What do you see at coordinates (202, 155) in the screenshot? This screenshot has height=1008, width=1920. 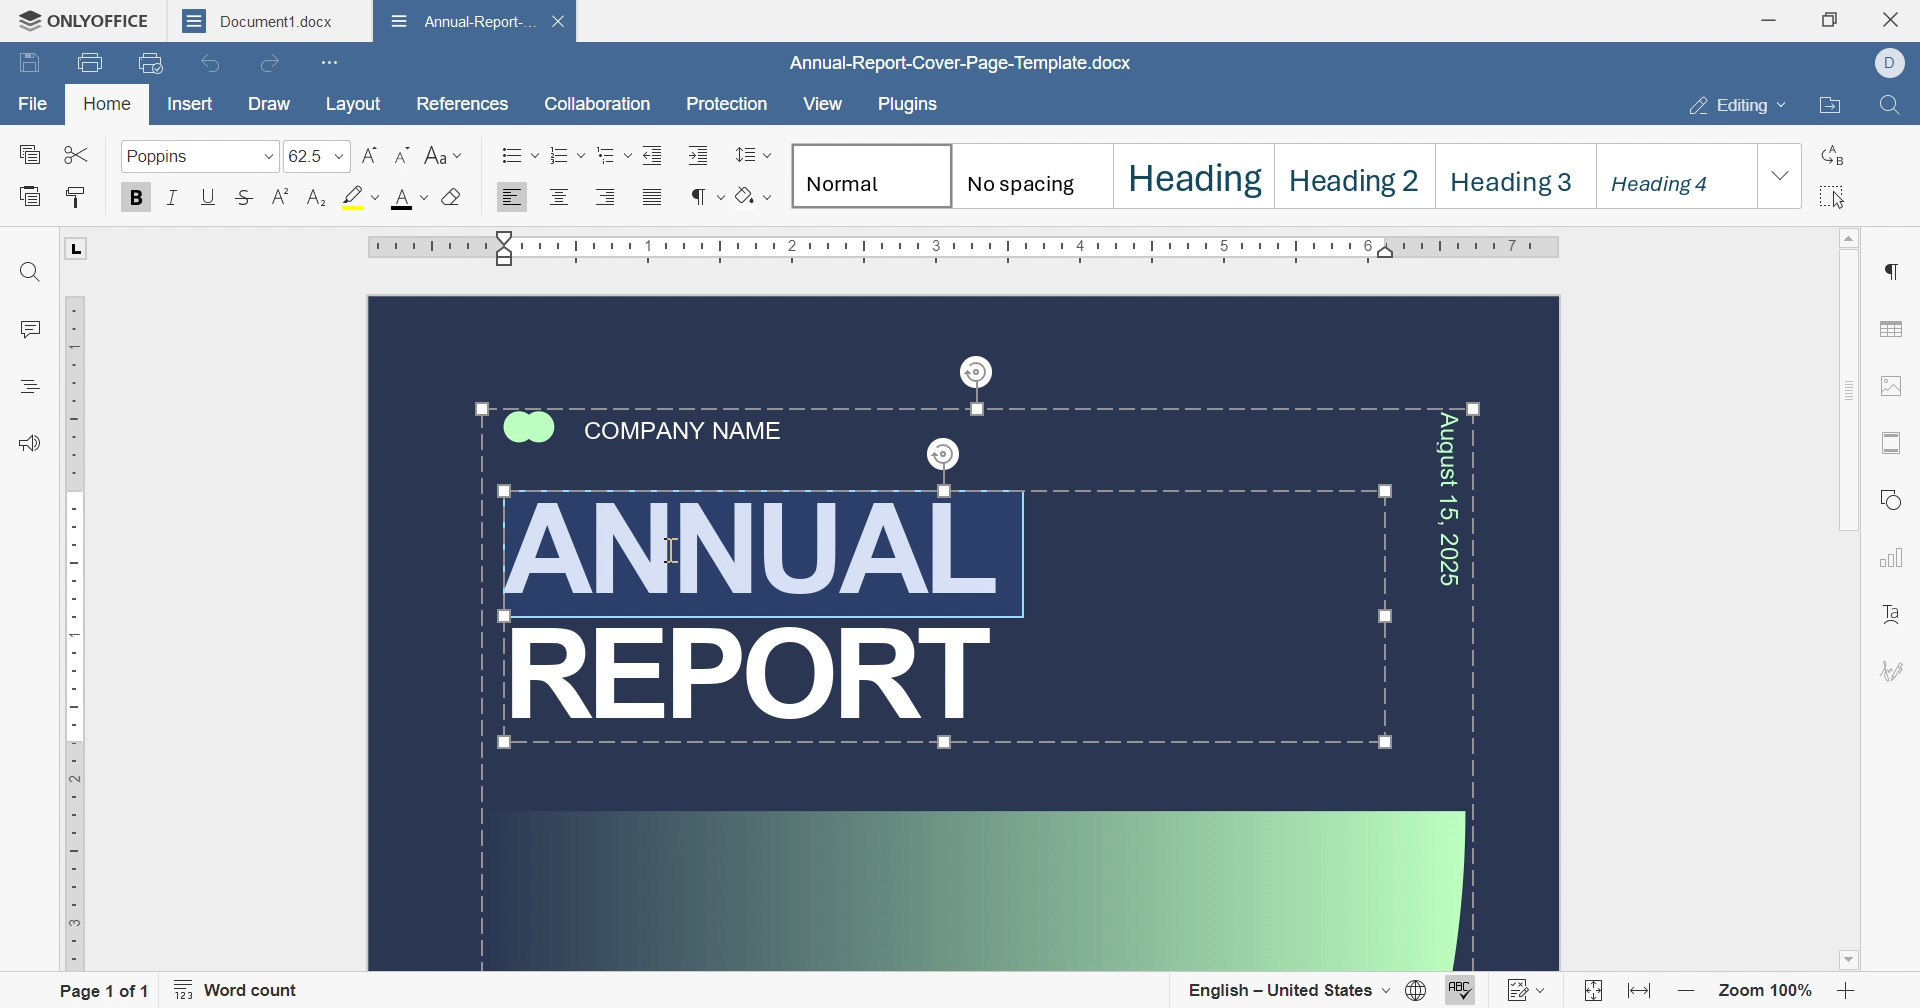 I see `font` at bounding box center [202, 155].